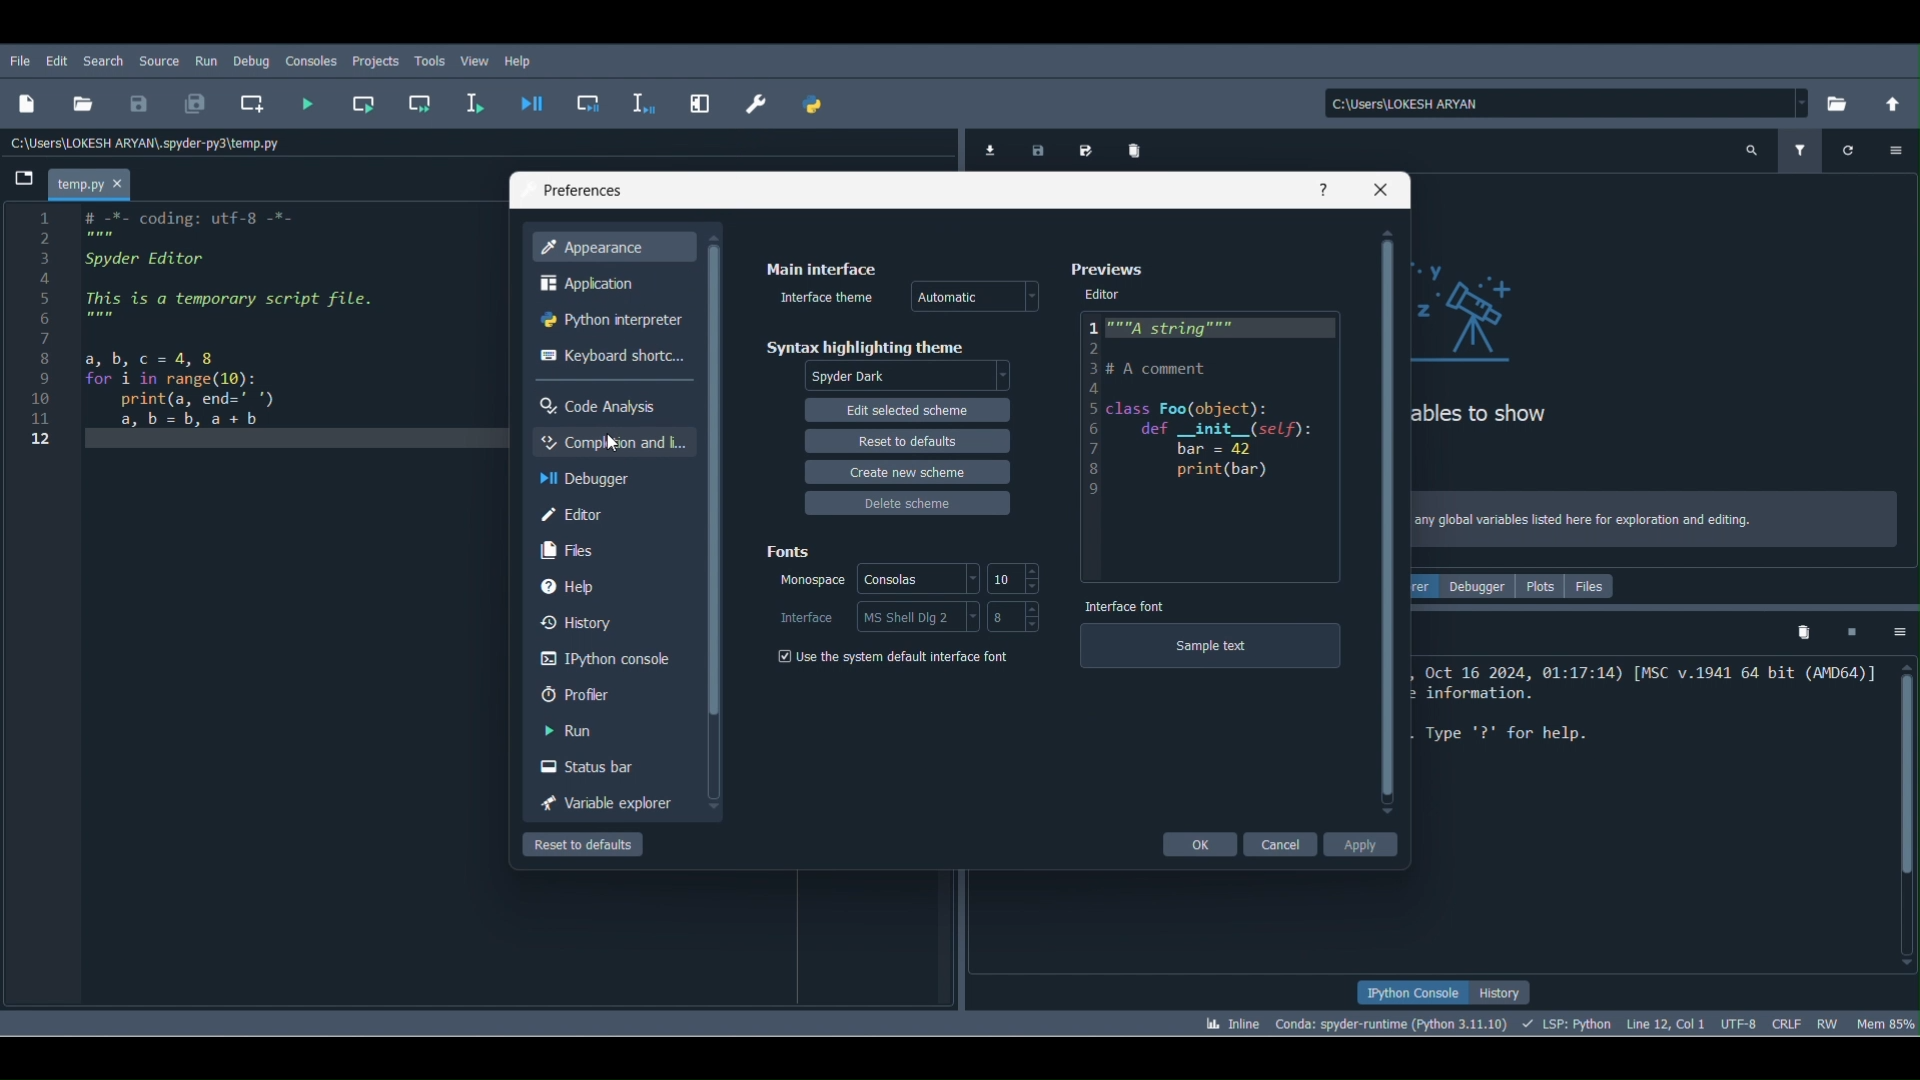 This screenshot has height=1080, width=1920. Describe the element at coordinates (82, 104) in the screenshot. I see `Open file ( Ctrl + O)` at that location.